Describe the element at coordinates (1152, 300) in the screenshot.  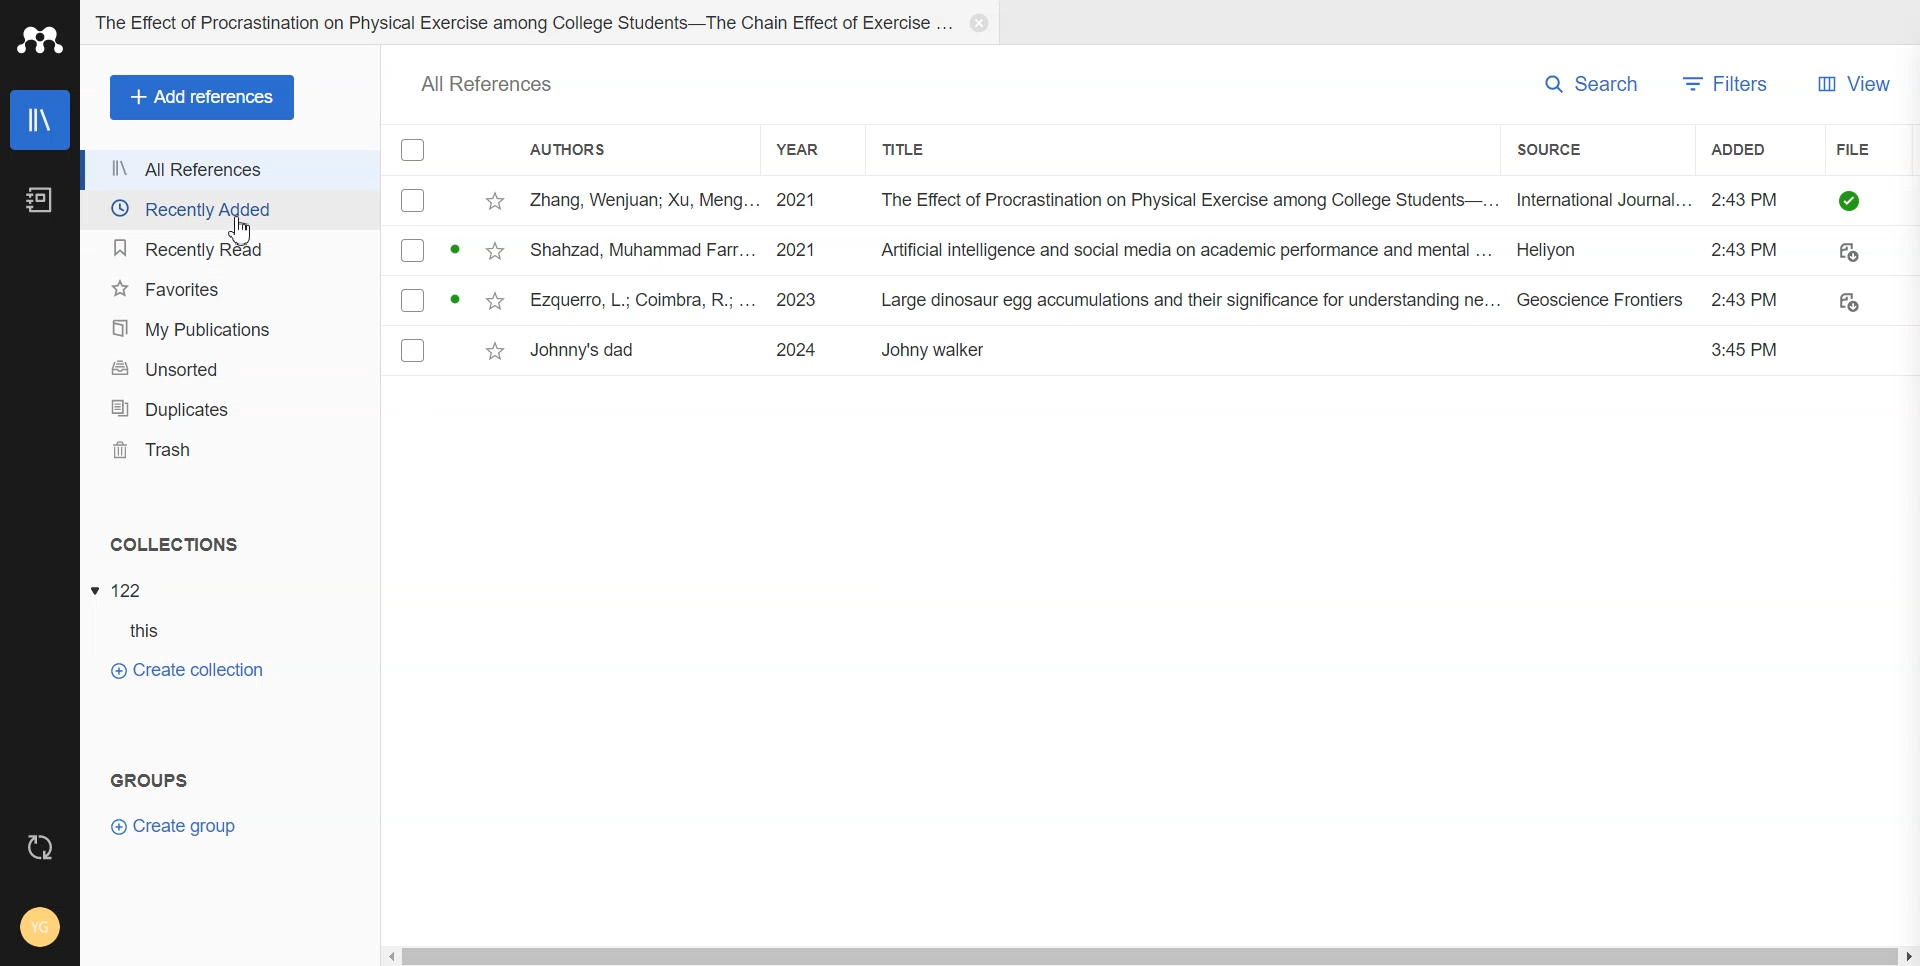
I see `File` at that location.